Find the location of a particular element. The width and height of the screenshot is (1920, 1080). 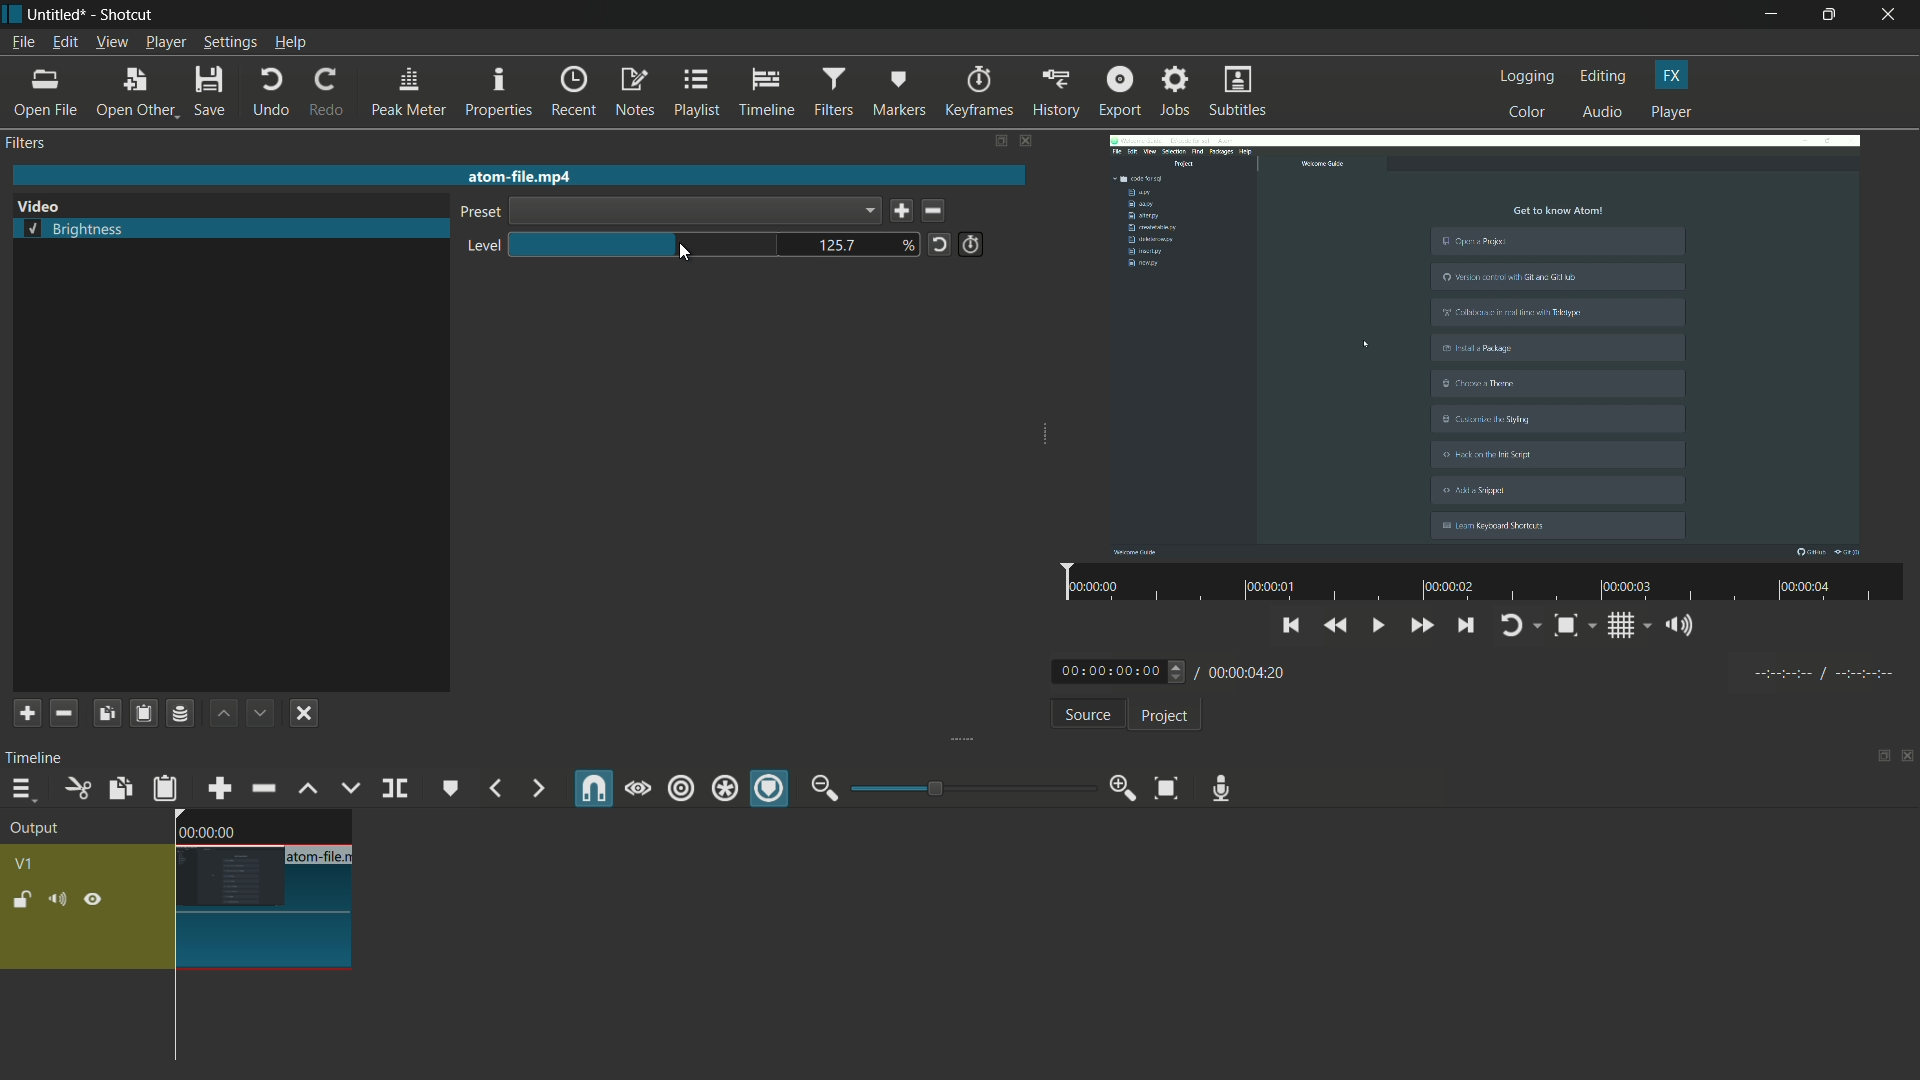

ripple all tracks is located at coordinates (723, 791).